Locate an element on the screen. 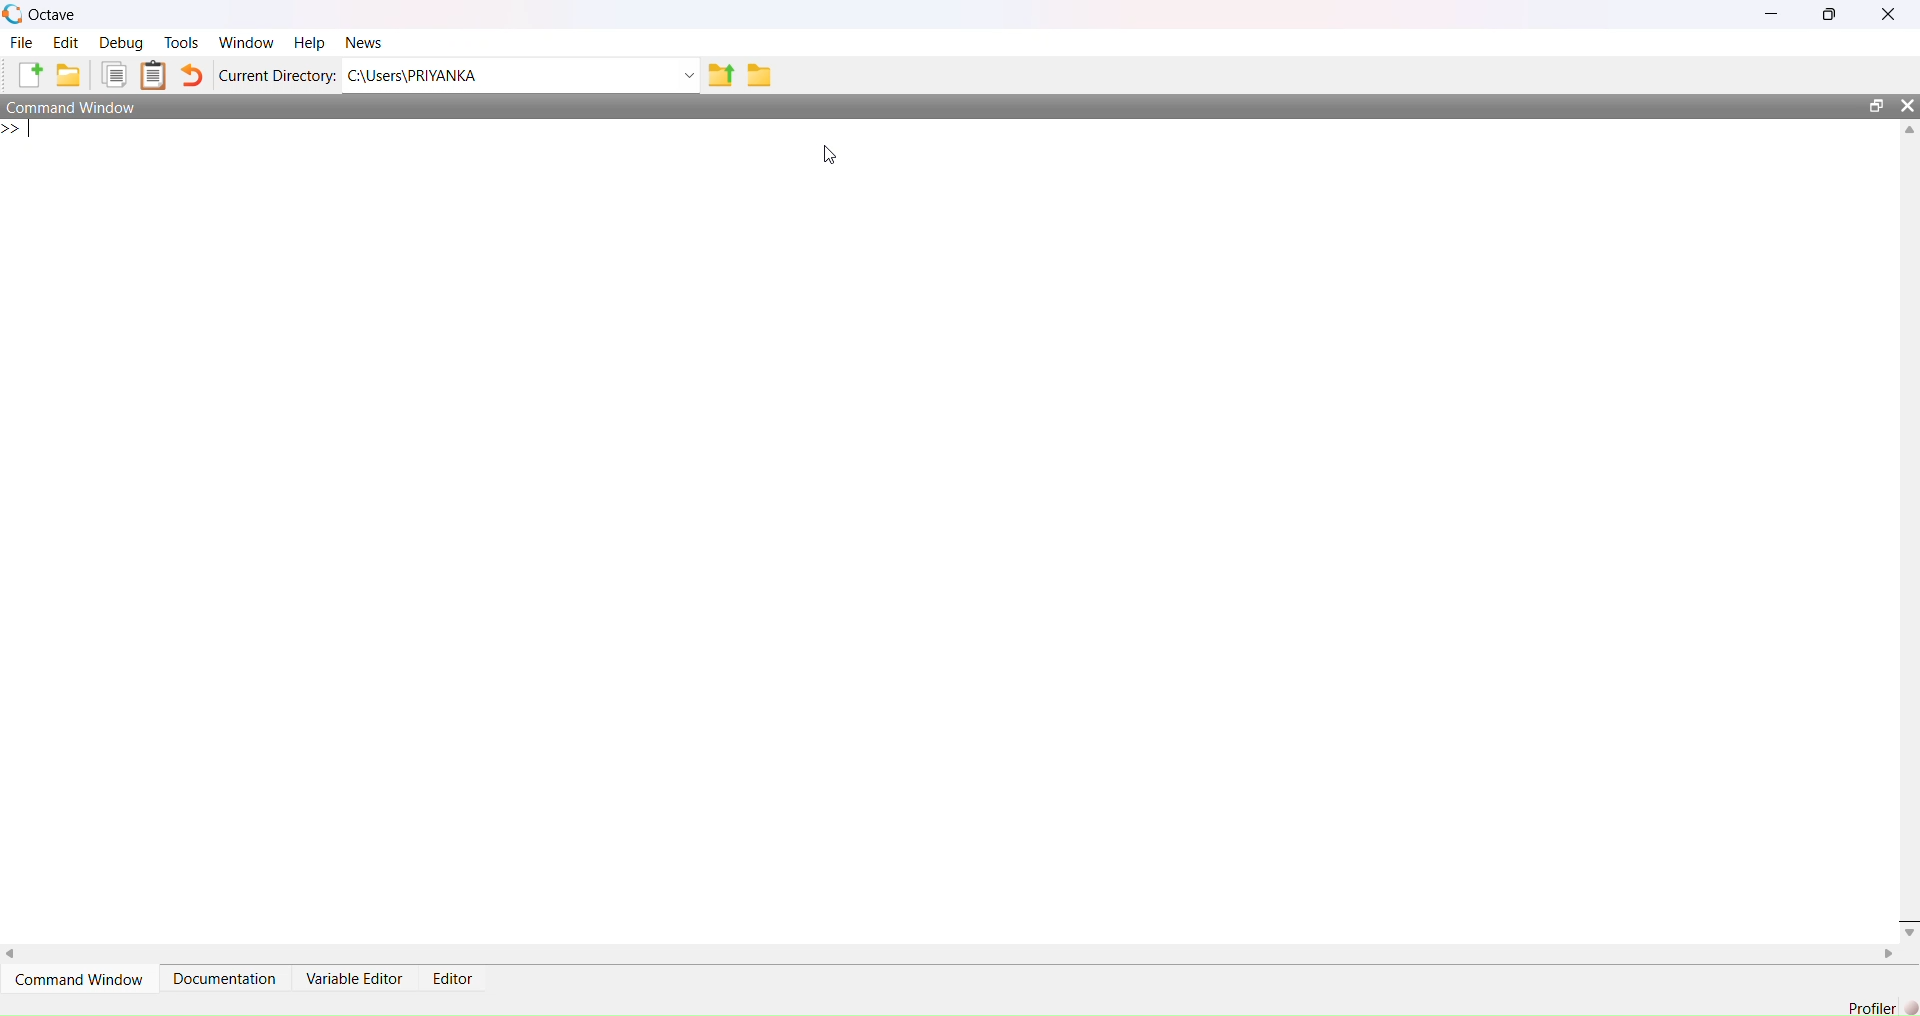 Image resolution: width=1920 pixels, height=1016 pixels. Help is located at coordinates (310, 46).